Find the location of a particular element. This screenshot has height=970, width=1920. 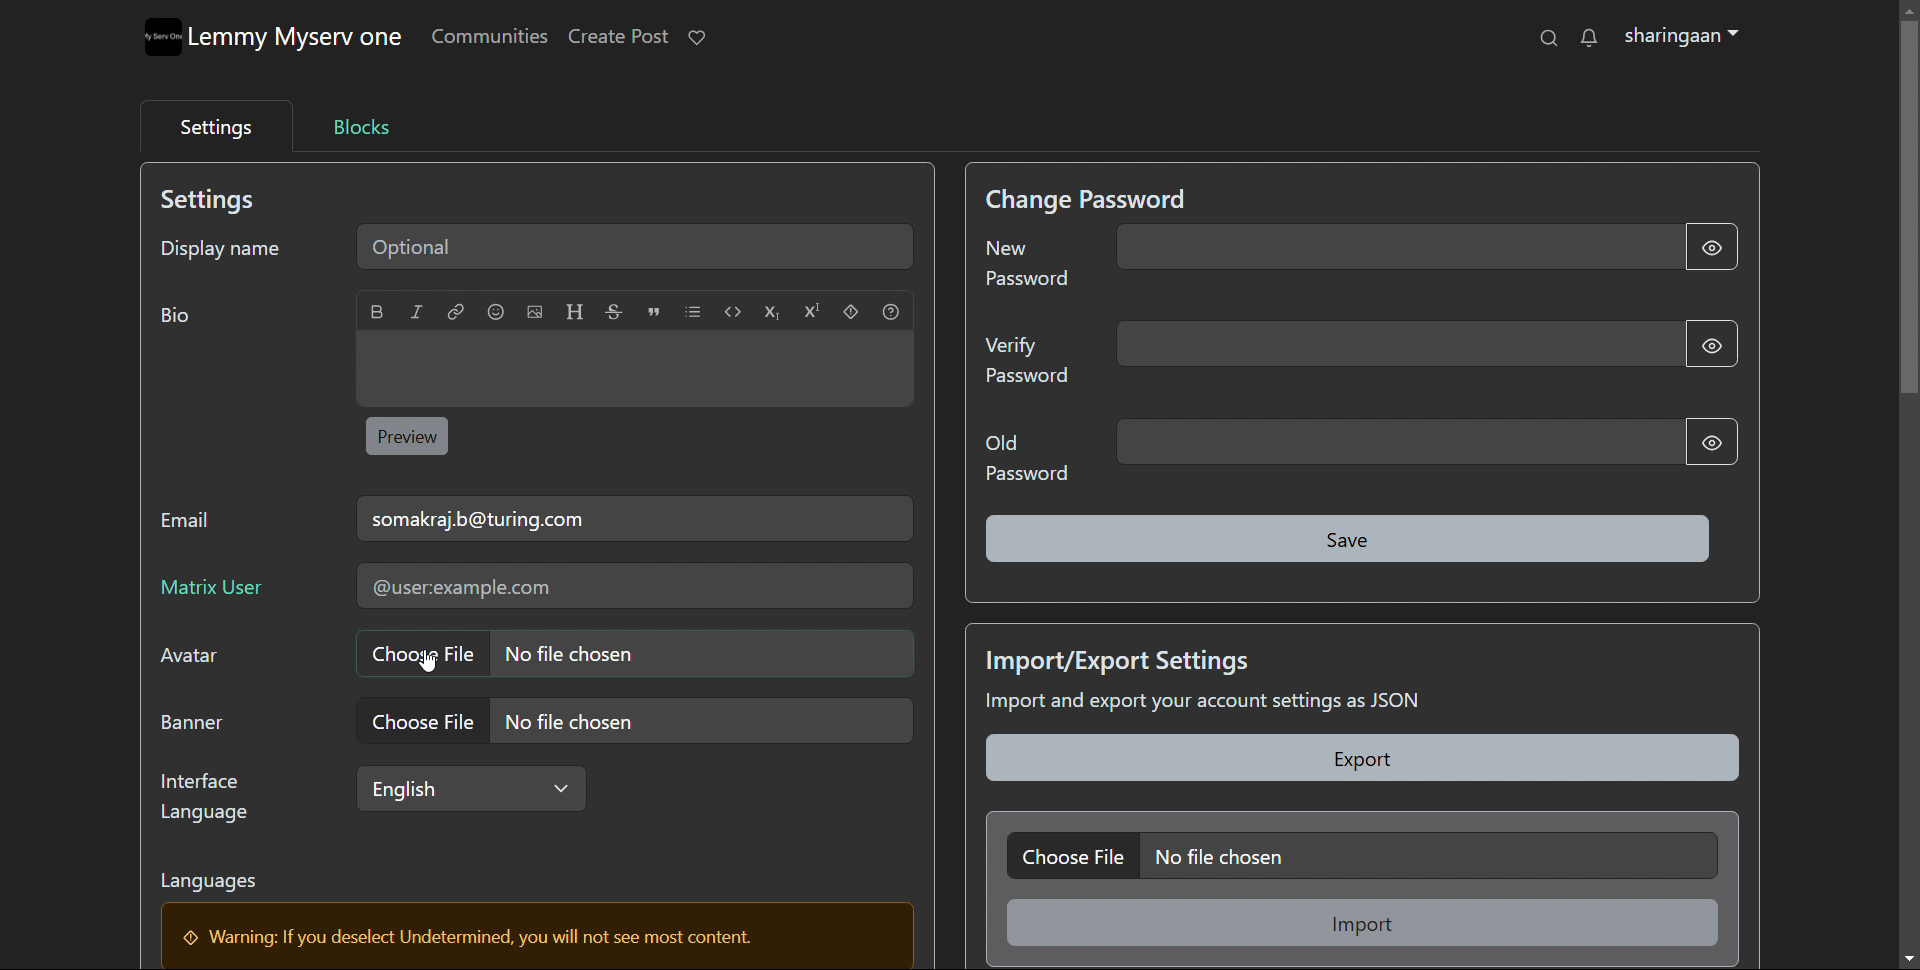

bold is located at coordinates (377, 311).